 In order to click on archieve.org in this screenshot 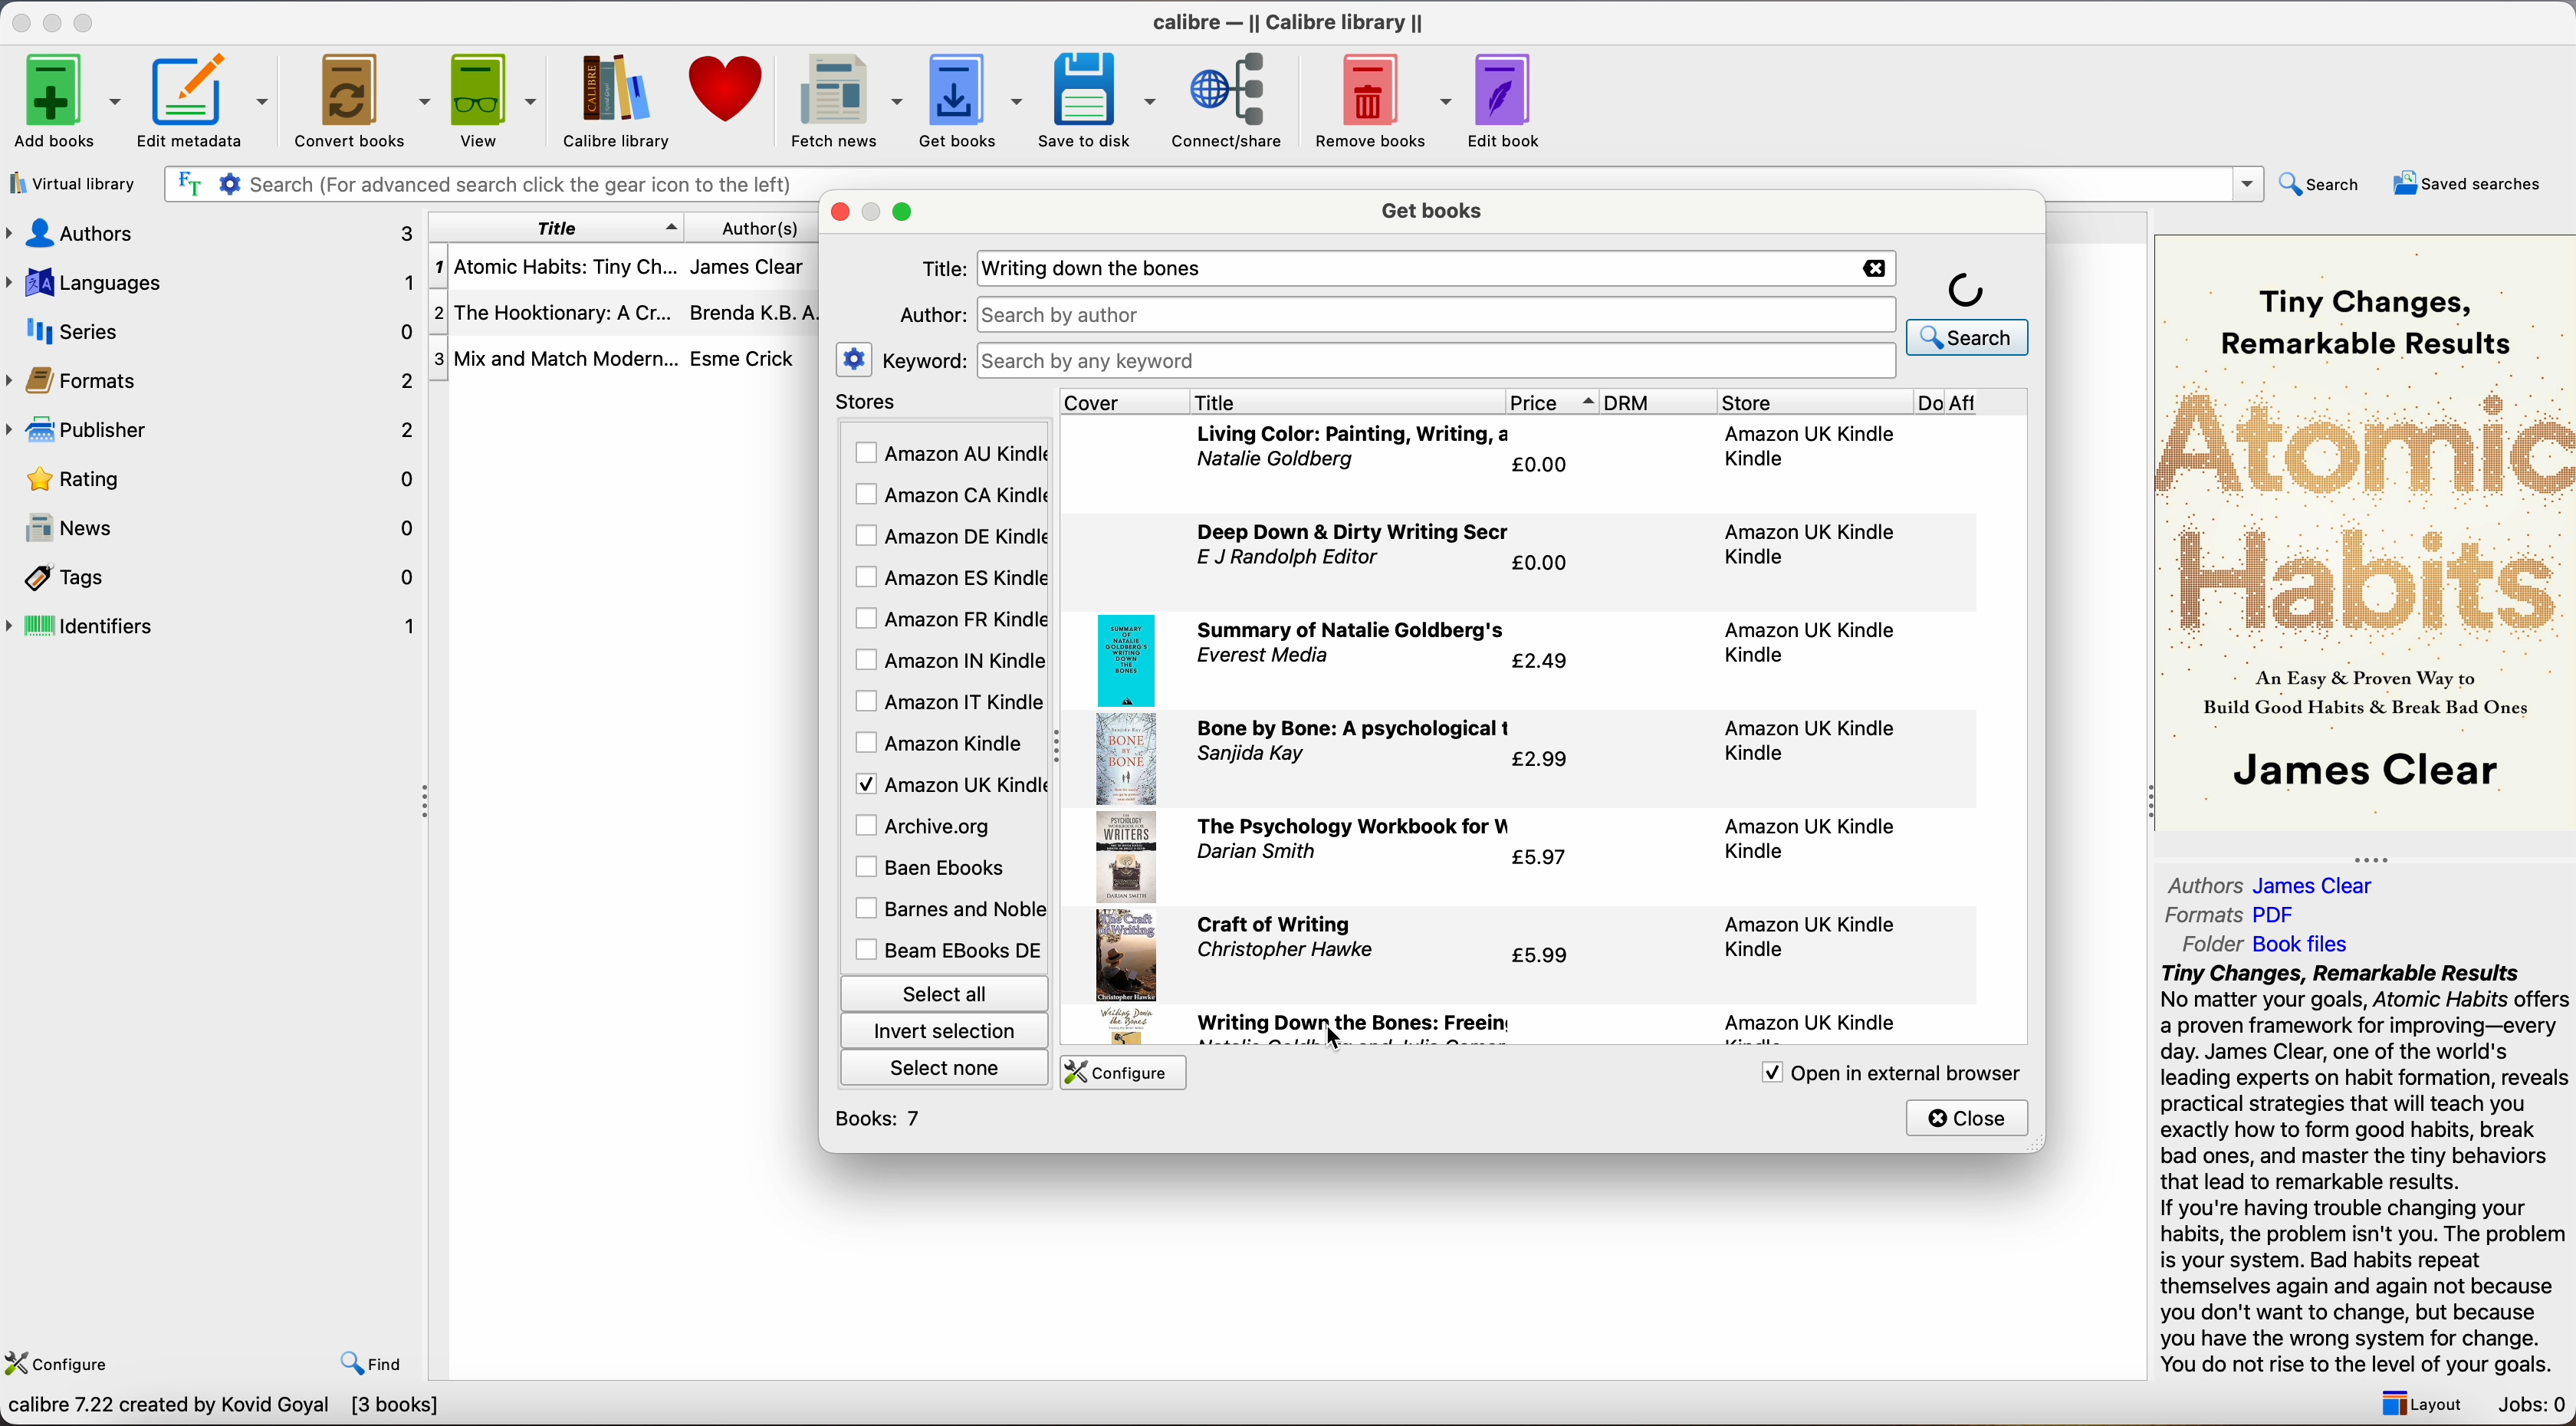, I will do `click(927, 825)`.